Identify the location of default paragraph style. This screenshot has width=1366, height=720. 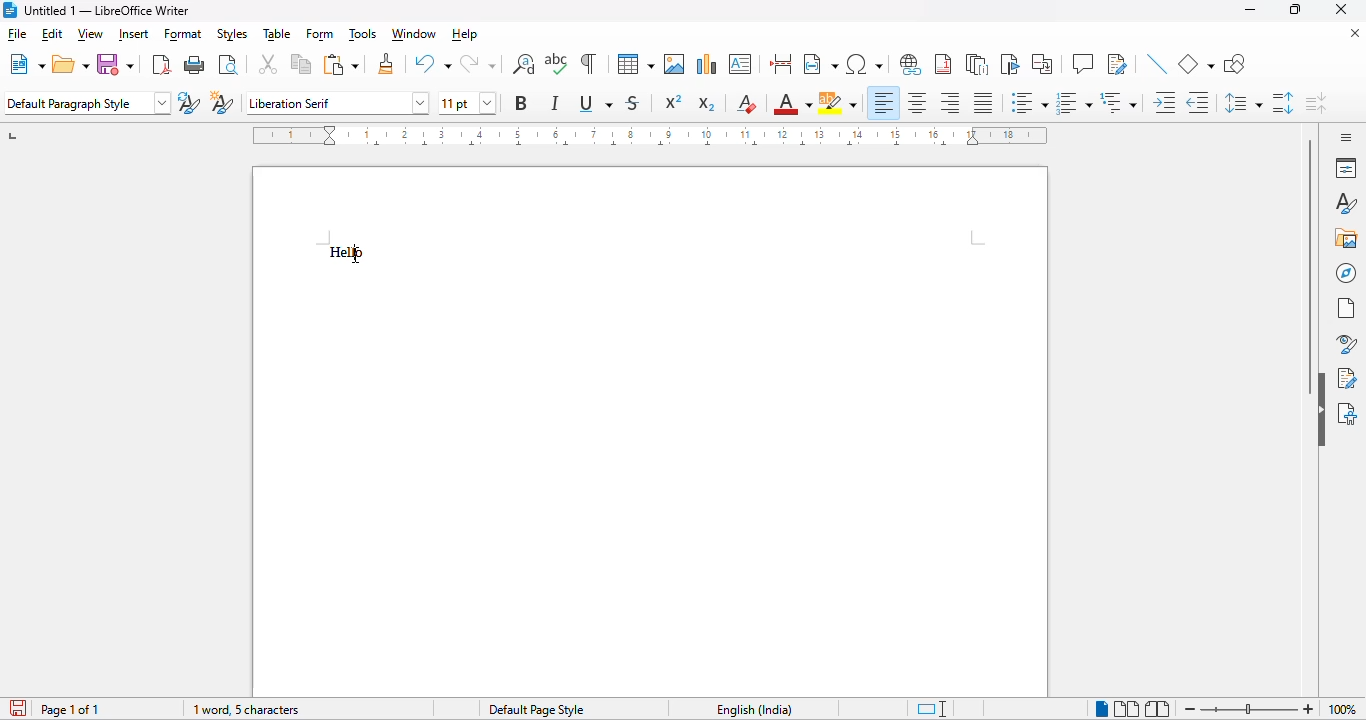
(87, 103).